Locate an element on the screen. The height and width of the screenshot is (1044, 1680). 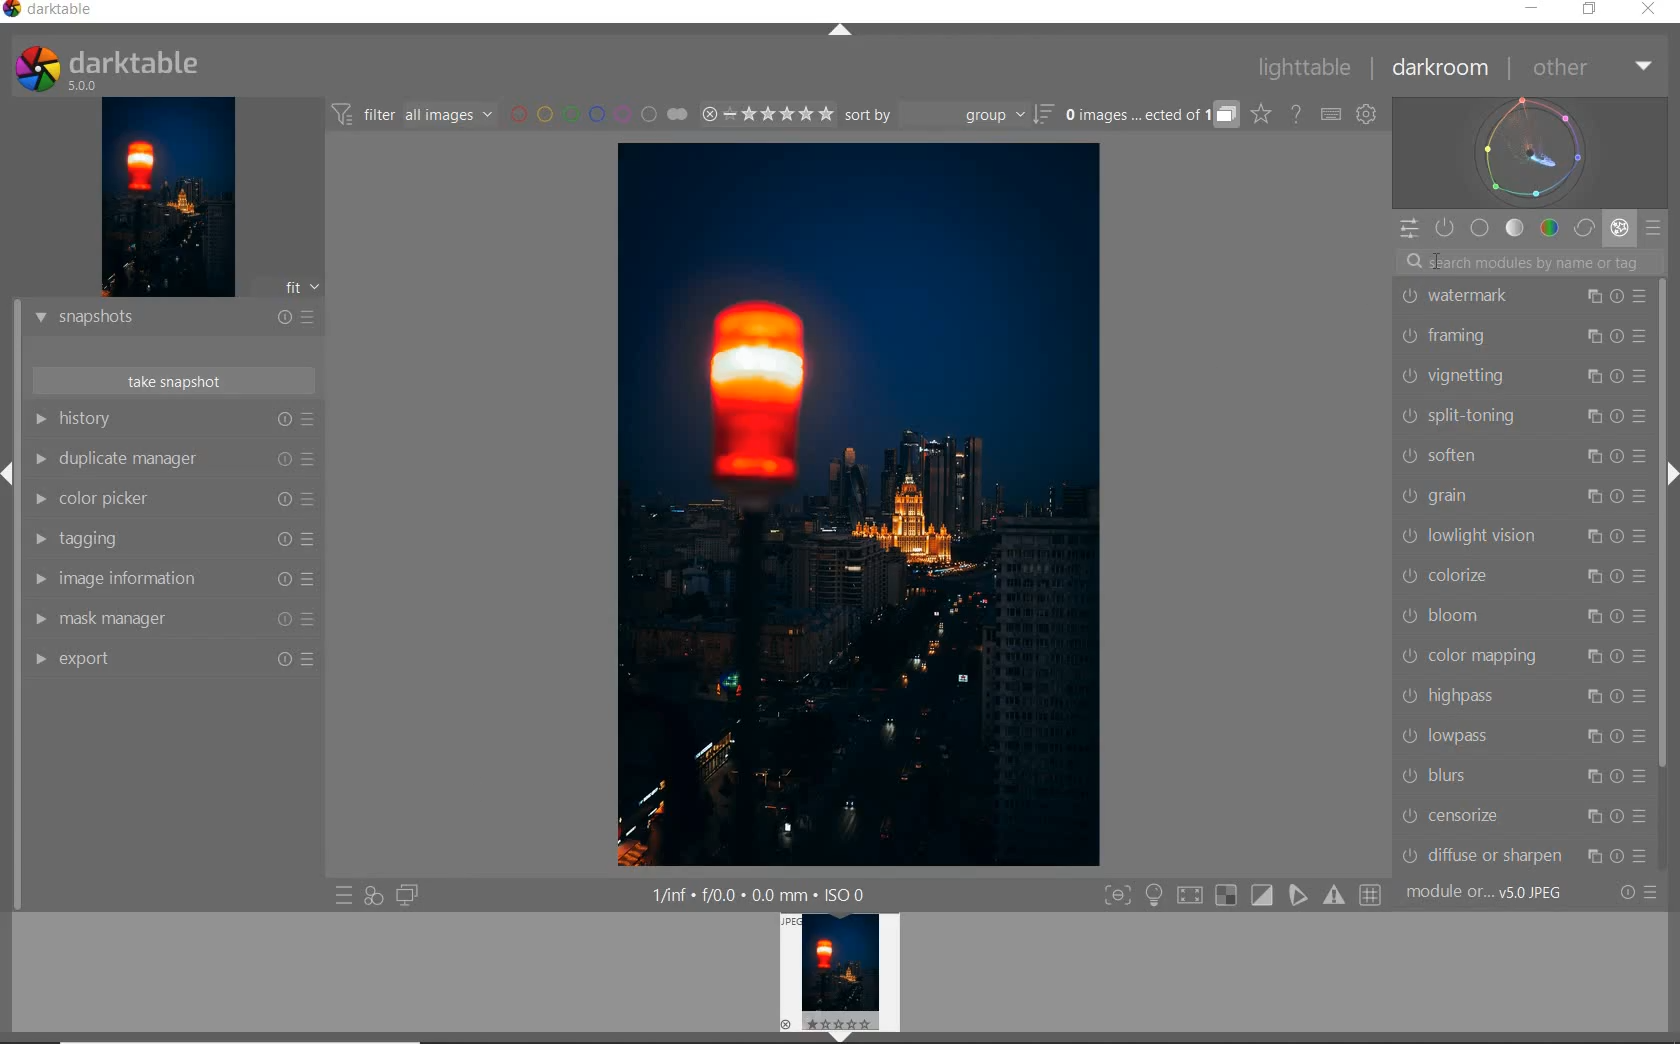
Preset and reset is located at coordinates (1640, 297).